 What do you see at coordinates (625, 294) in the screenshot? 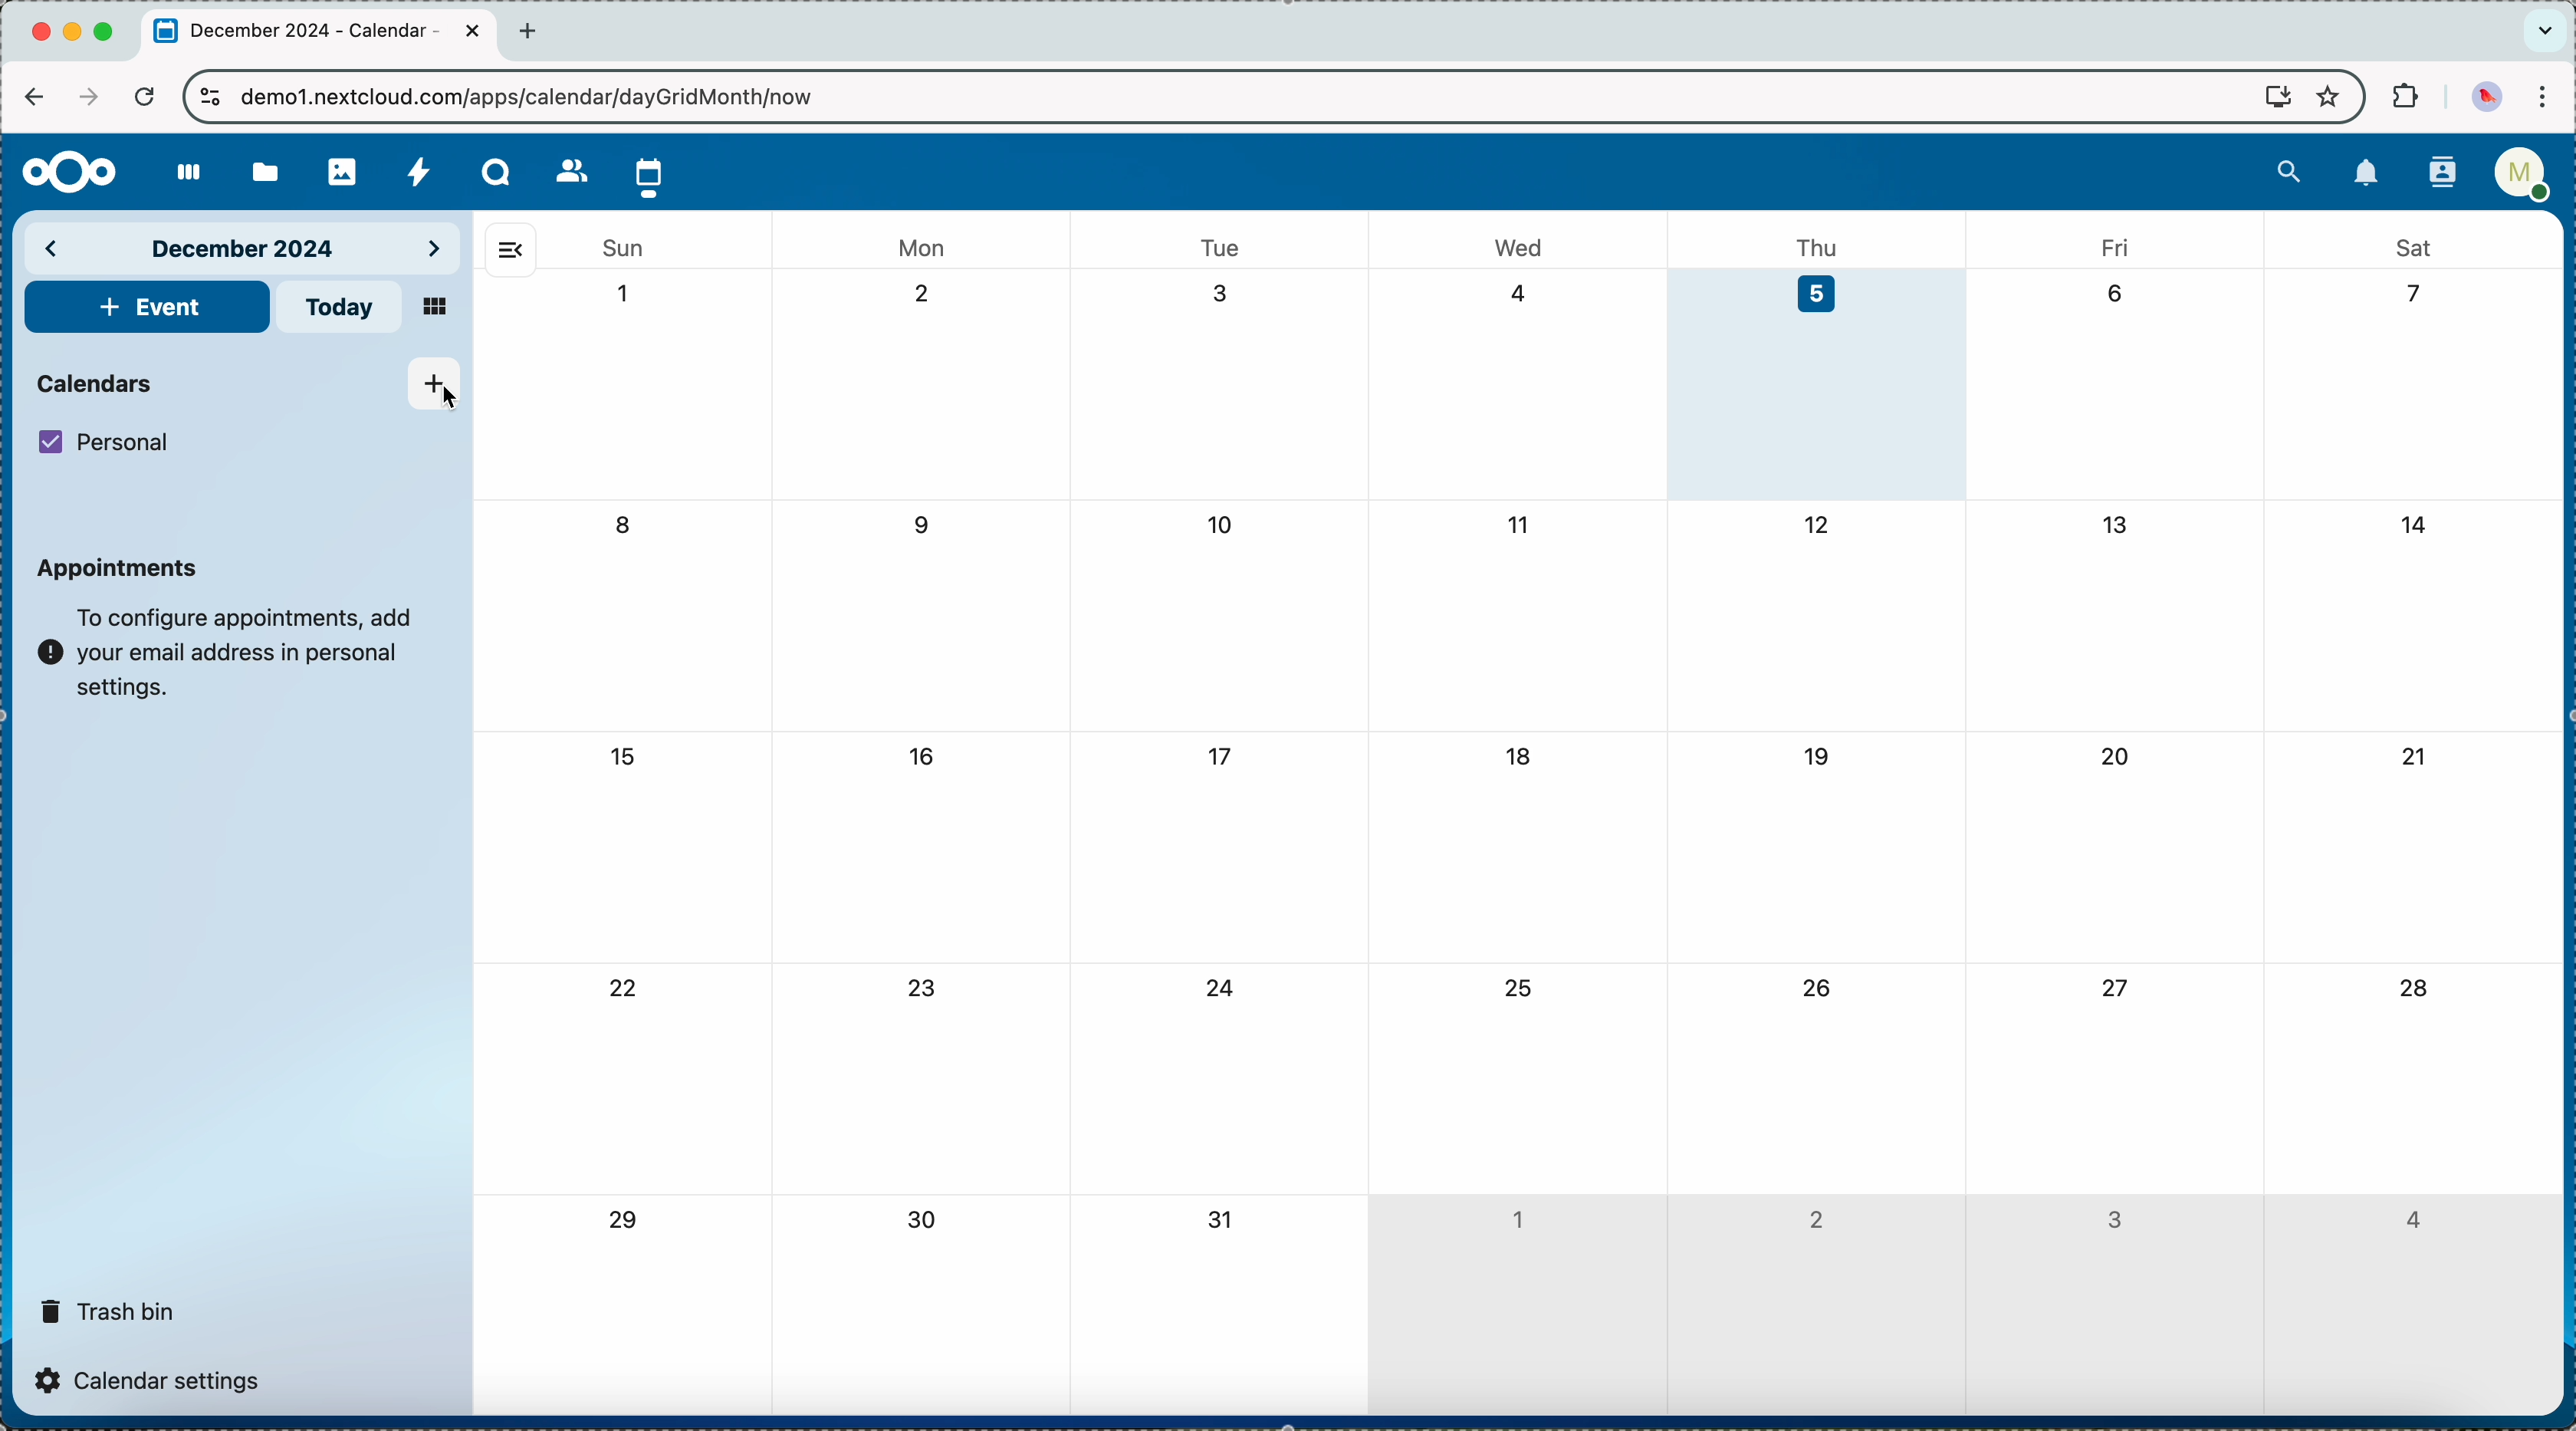
I see `1` at bounding box center [625, 294].